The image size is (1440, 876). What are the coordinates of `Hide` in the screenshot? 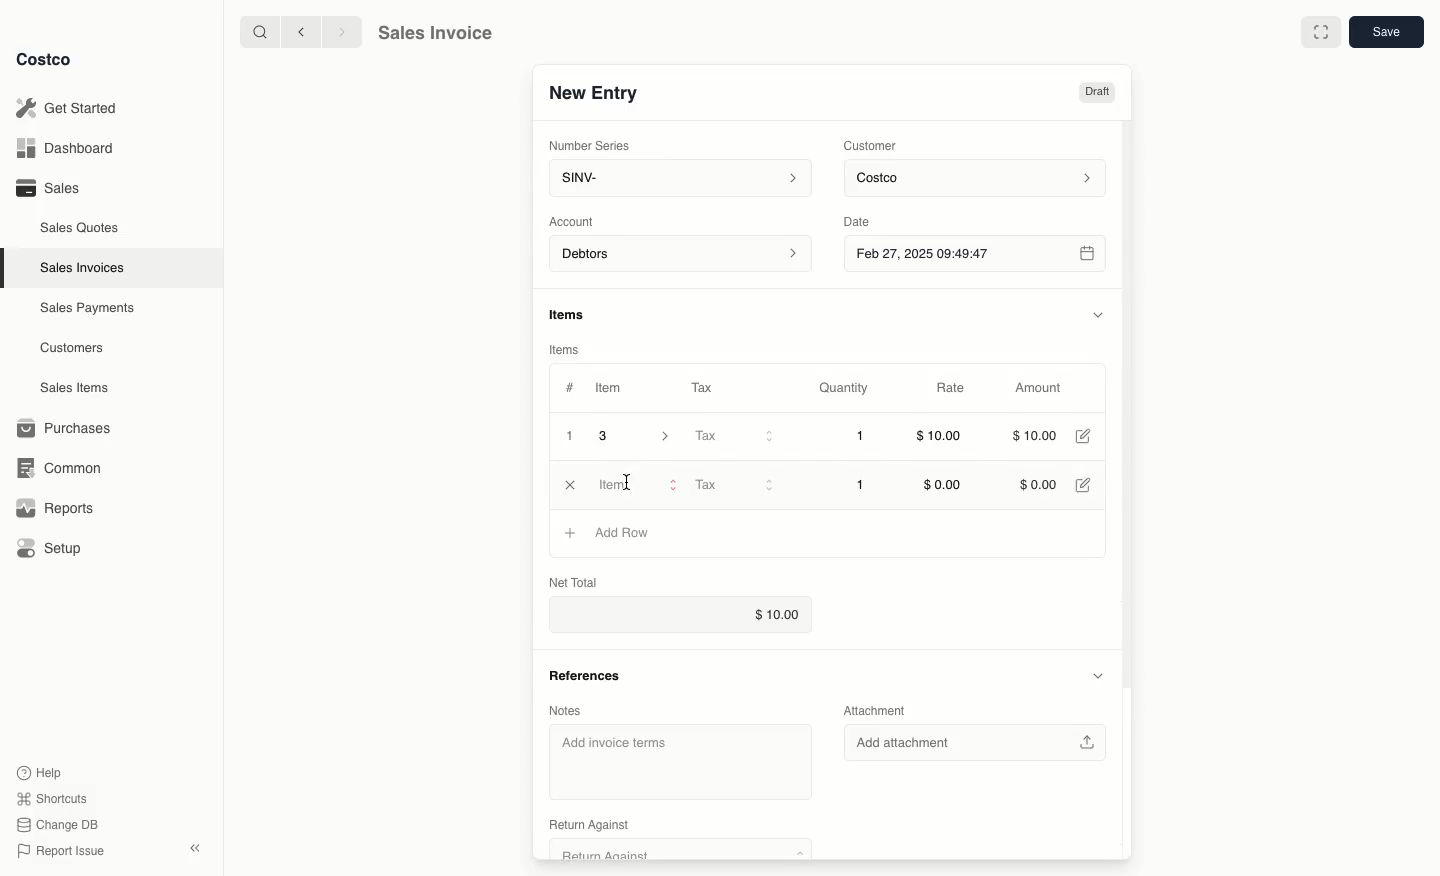 It's located at (1096, 673).